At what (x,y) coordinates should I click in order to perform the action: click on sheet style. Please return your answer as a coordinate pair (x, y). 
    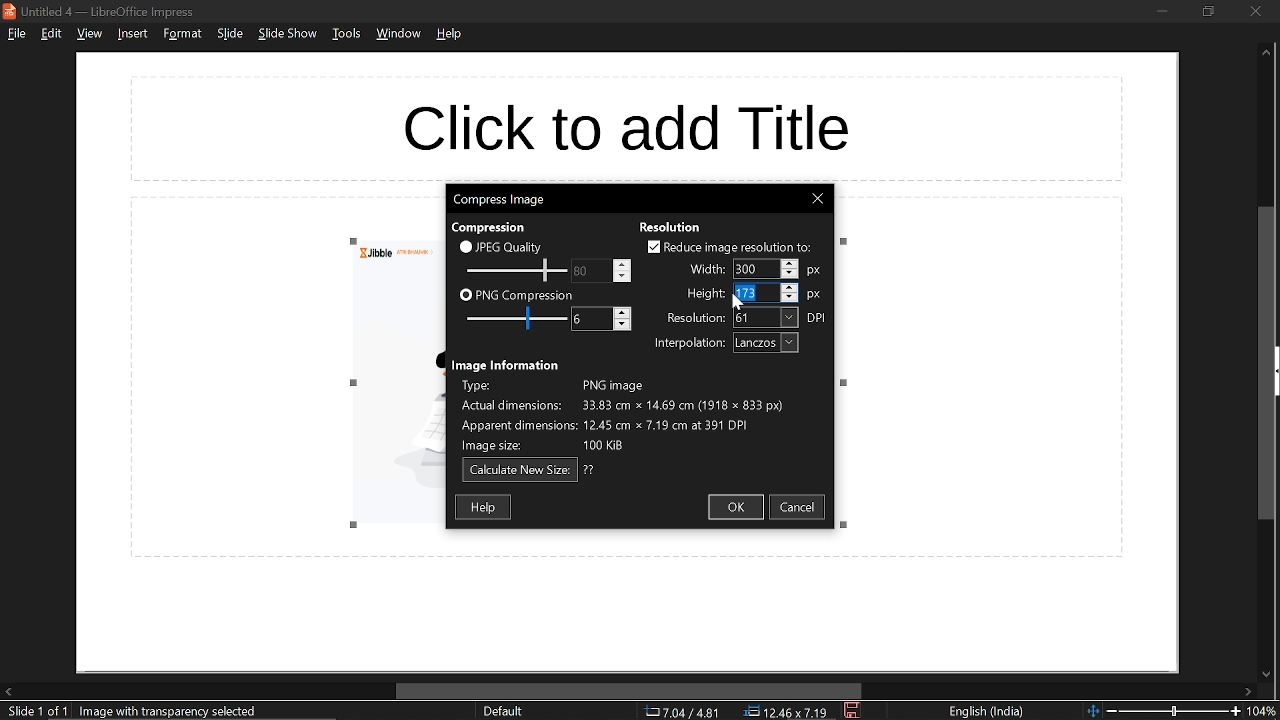
    Looking at the image, I should click on (502, 712).